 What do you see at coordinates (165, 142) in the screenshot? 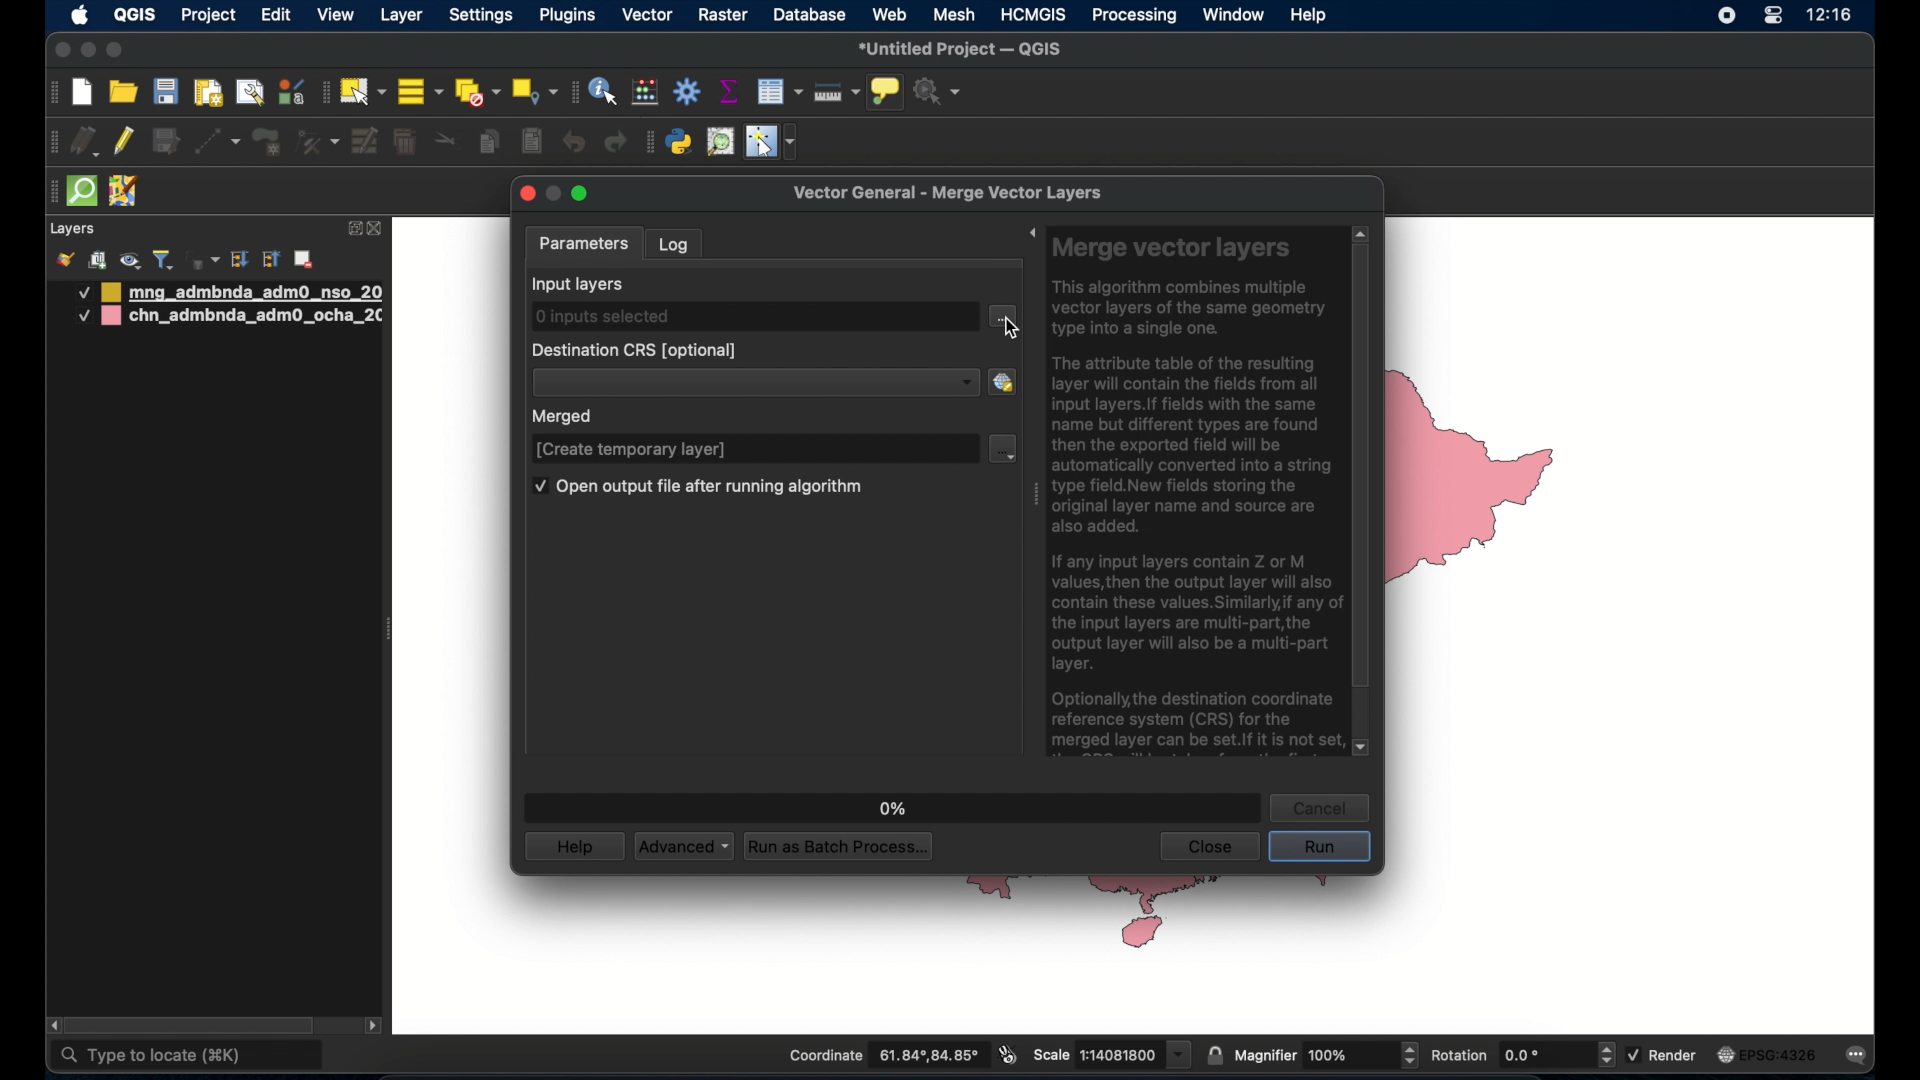
I see `save edits` at bounding box center [165, 142].